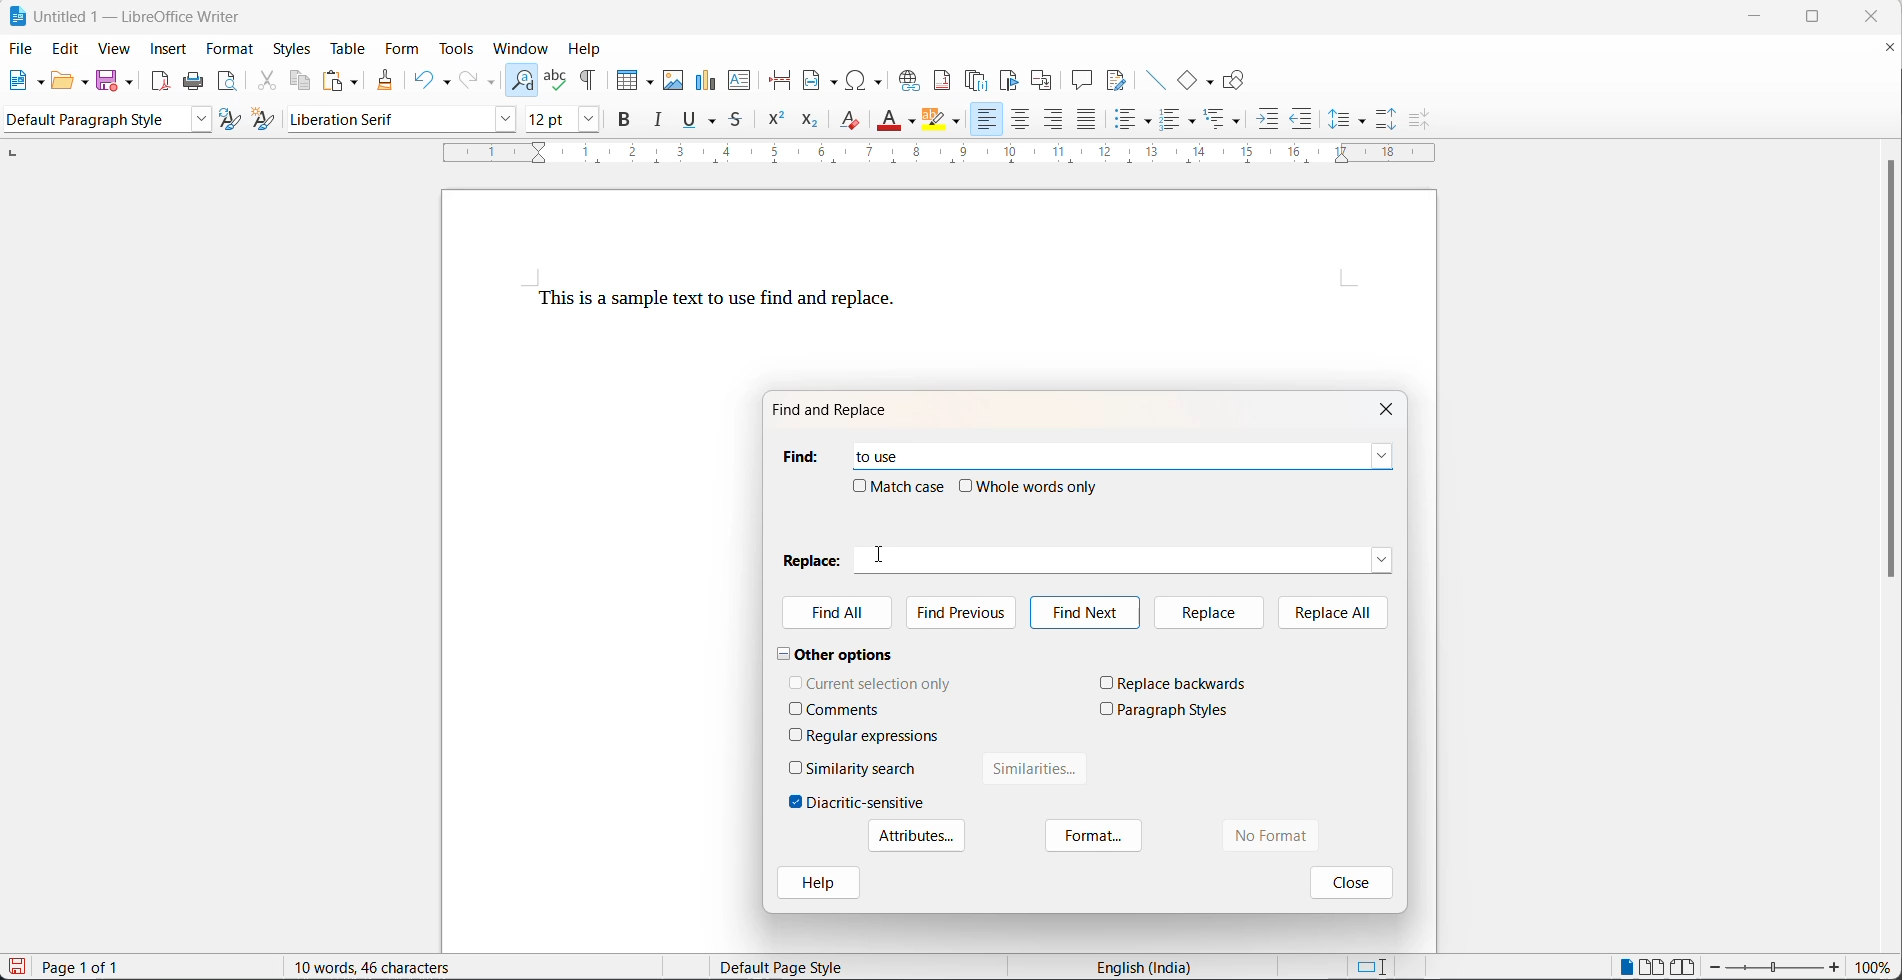 The width and height of the screenshot is (1902, 980). Describe the element at coordinates (492, 83) in the screenshot. I see `redo options` at that location.